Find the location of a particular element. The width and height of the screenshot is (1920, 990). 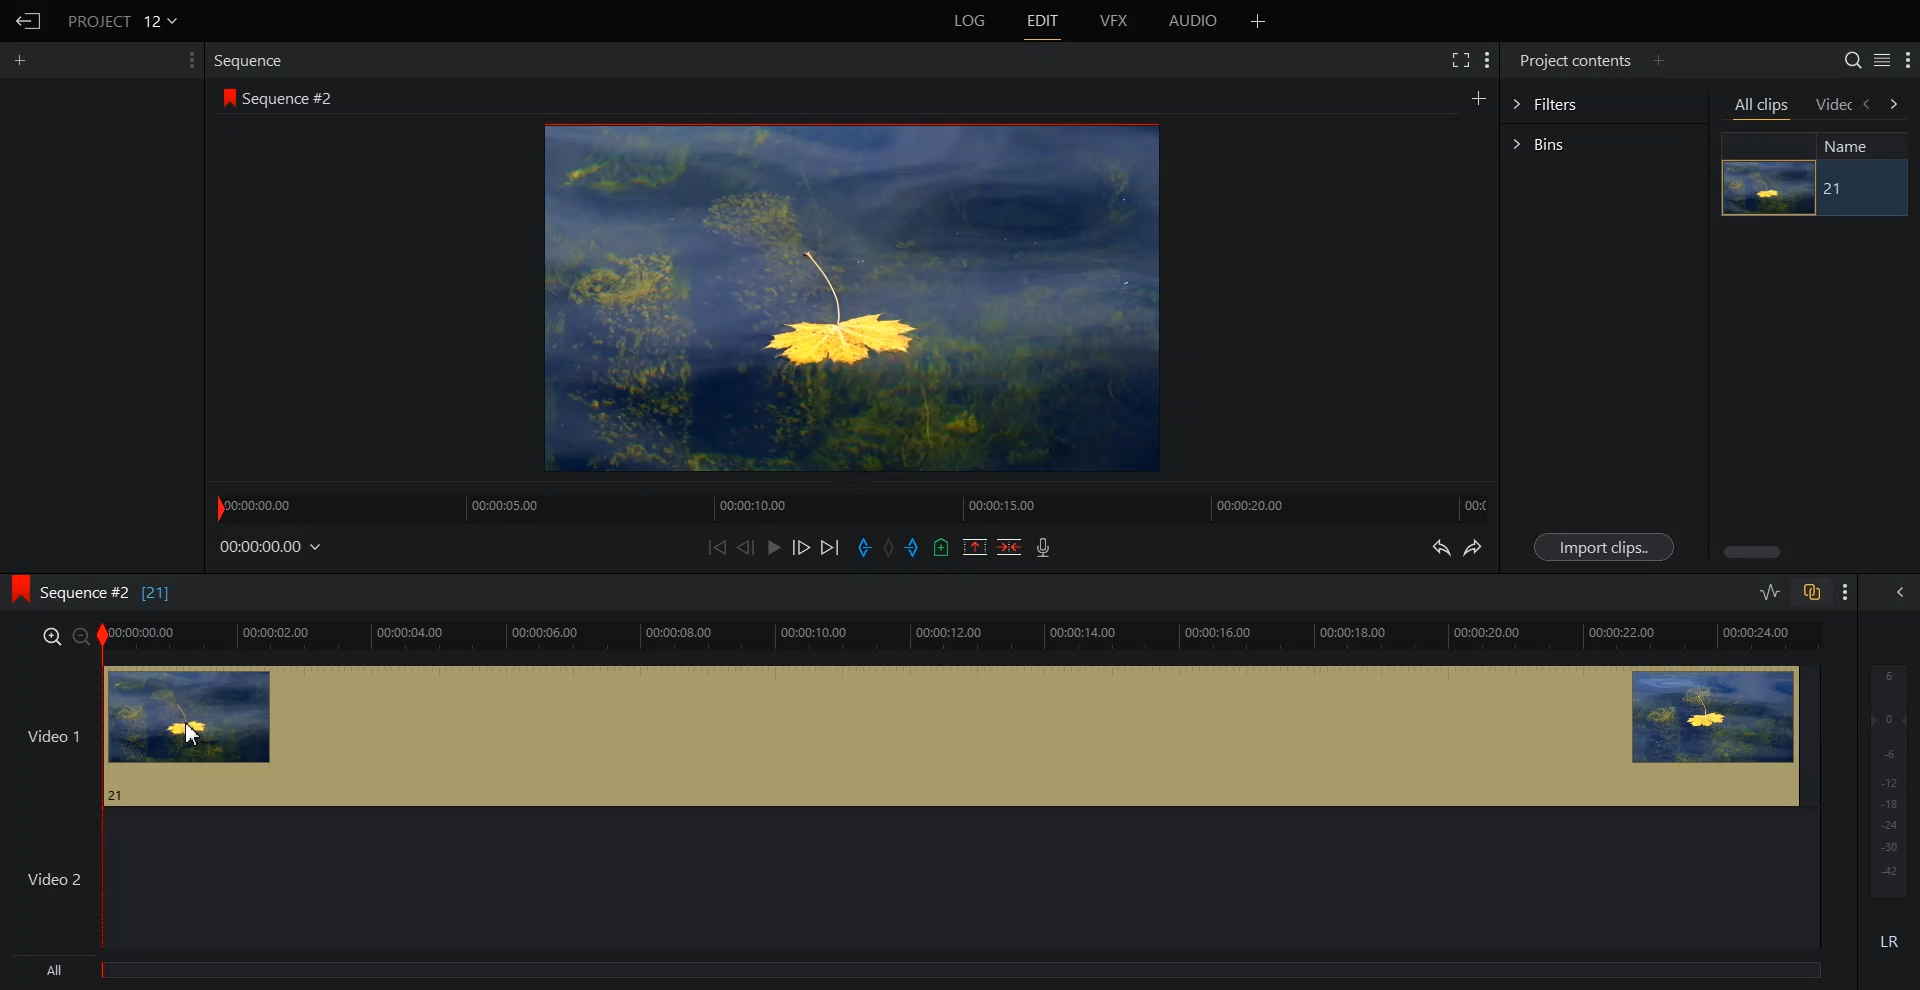

LR is located at coordinates (1890, 937).